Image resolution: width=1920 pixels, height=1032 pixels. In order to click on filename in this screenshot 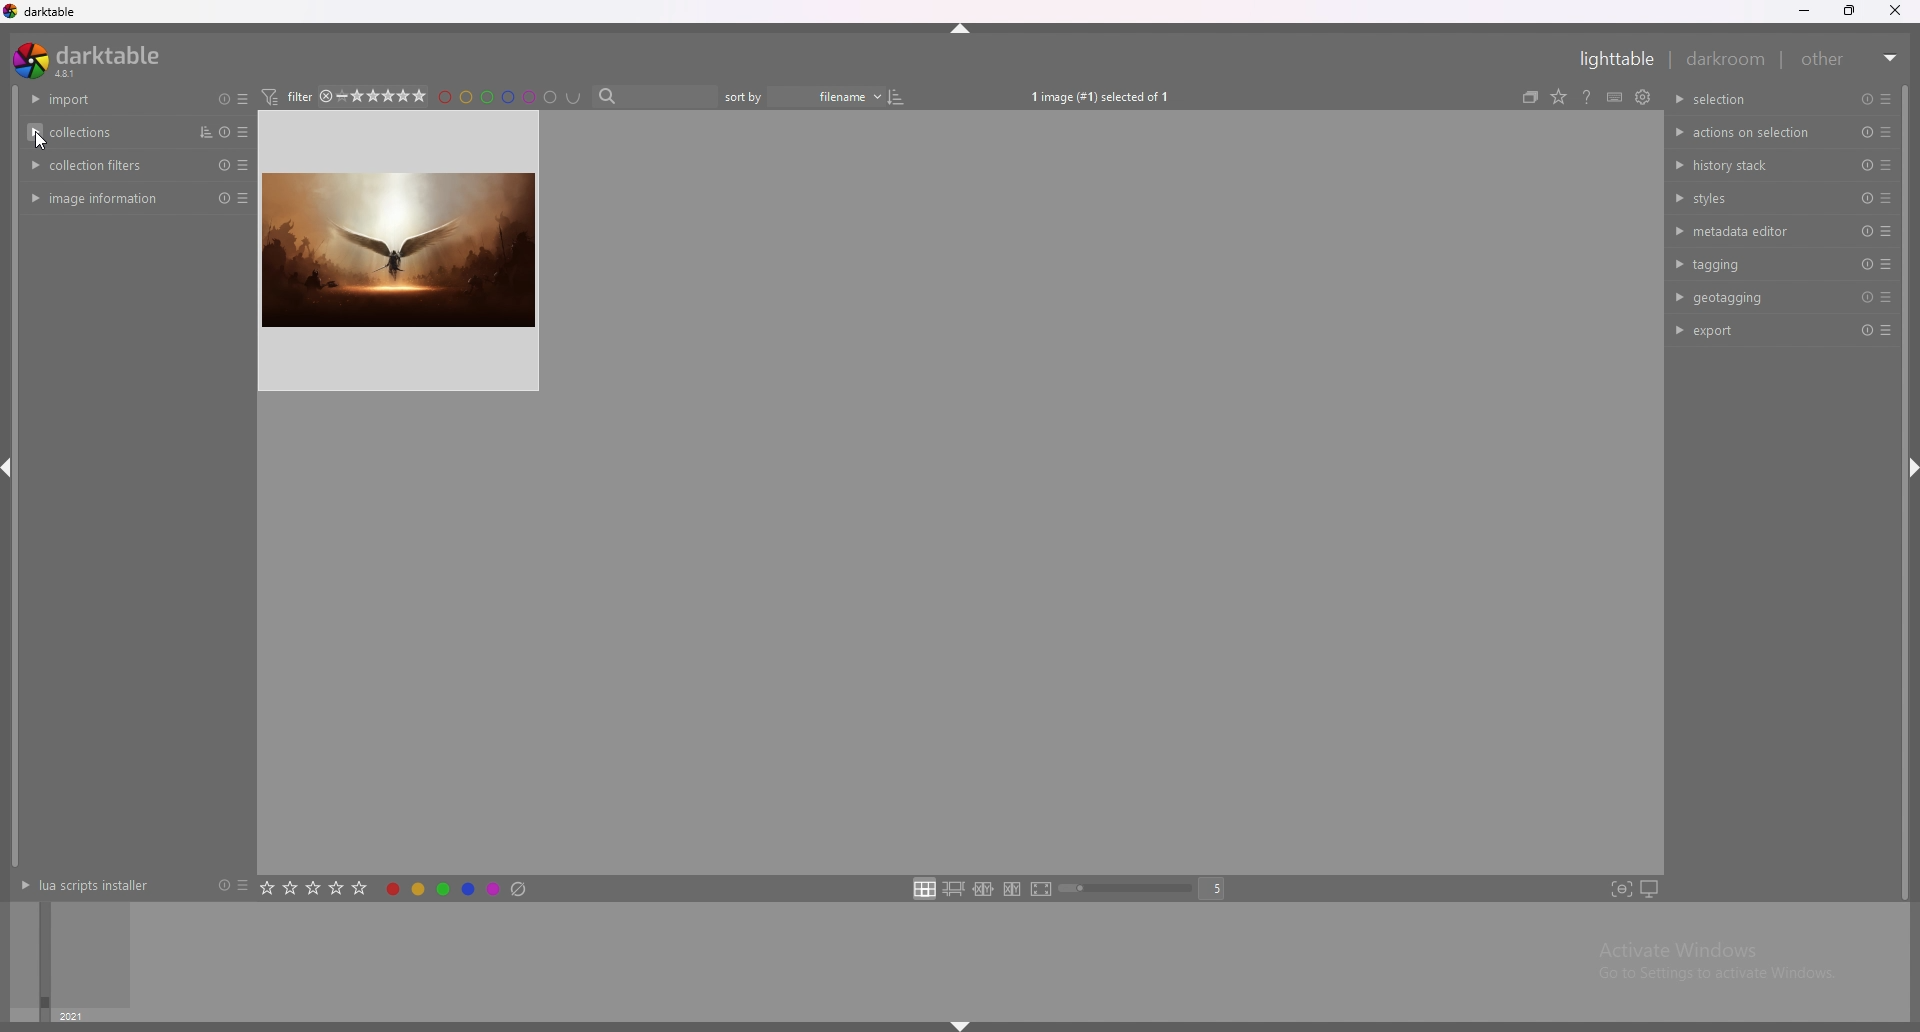, I will do `click(835, 96)`.